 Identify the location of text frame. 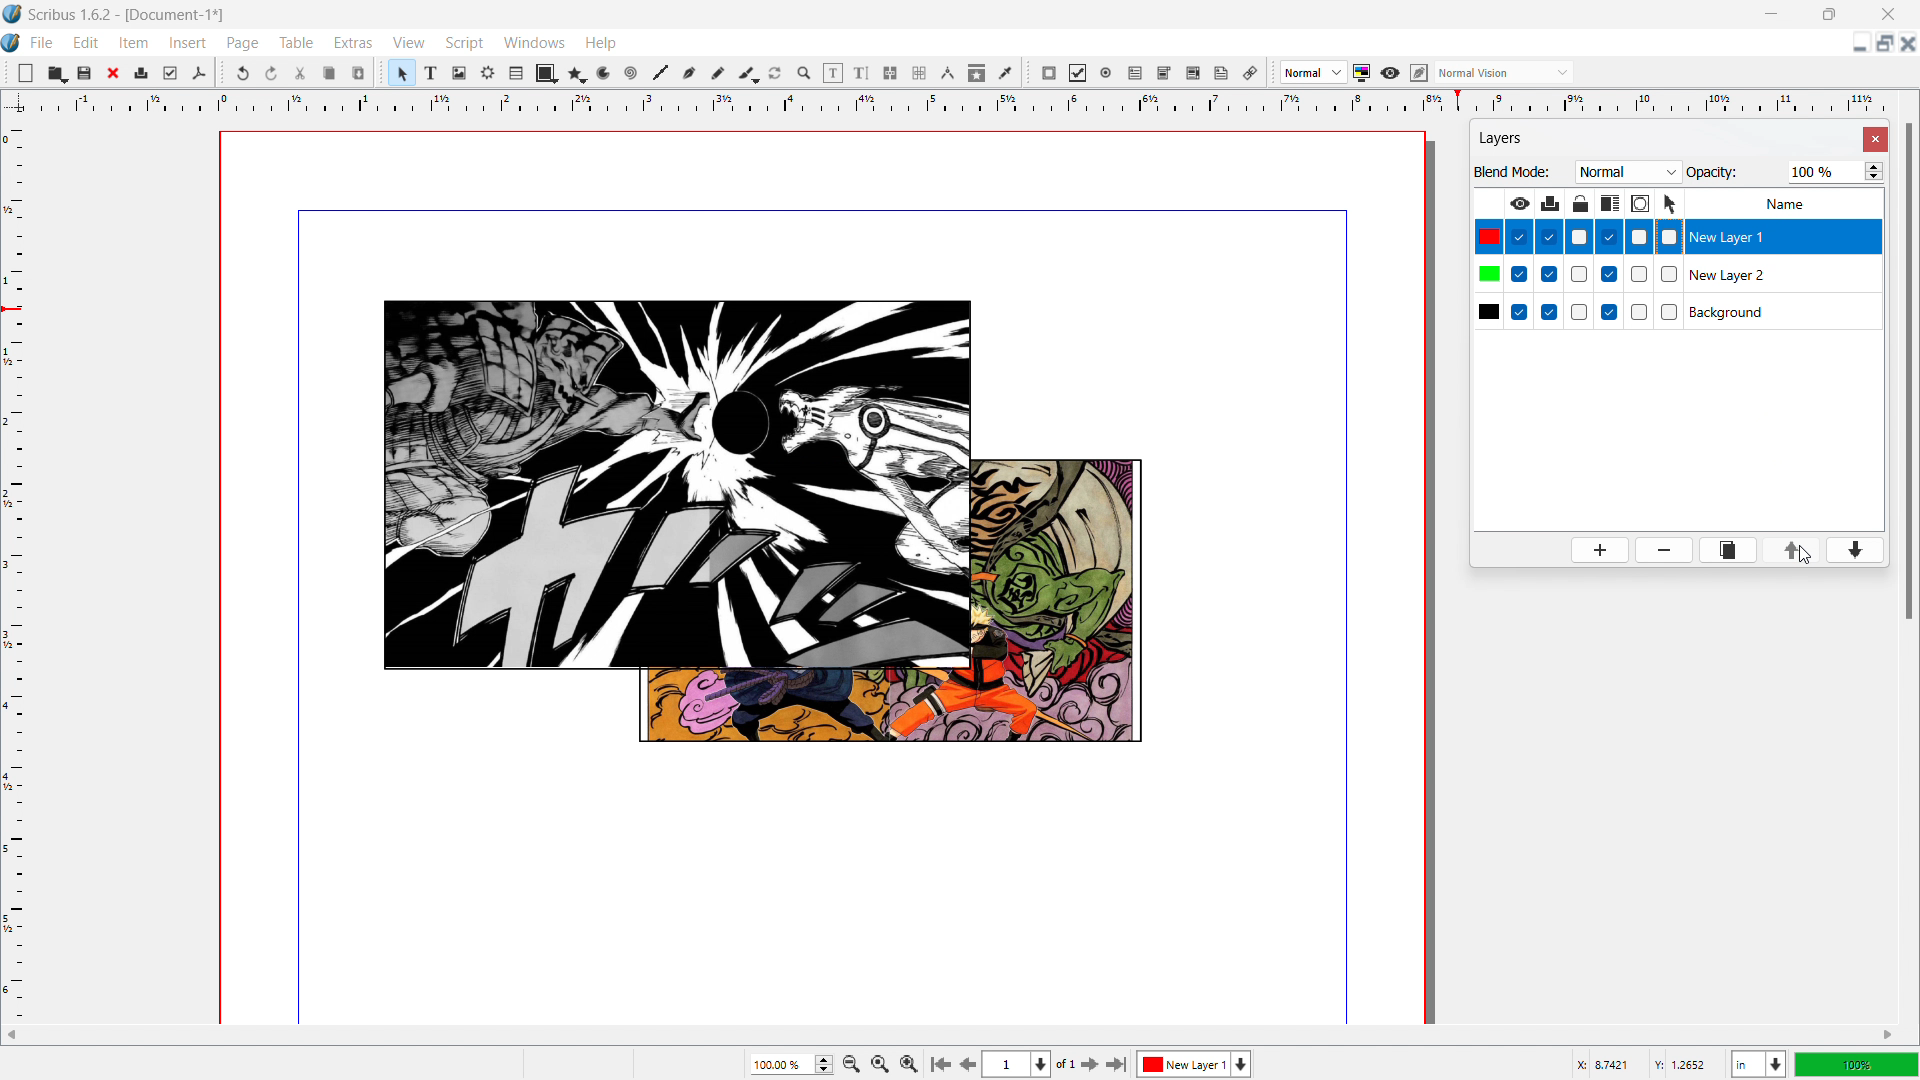
(432, 73).